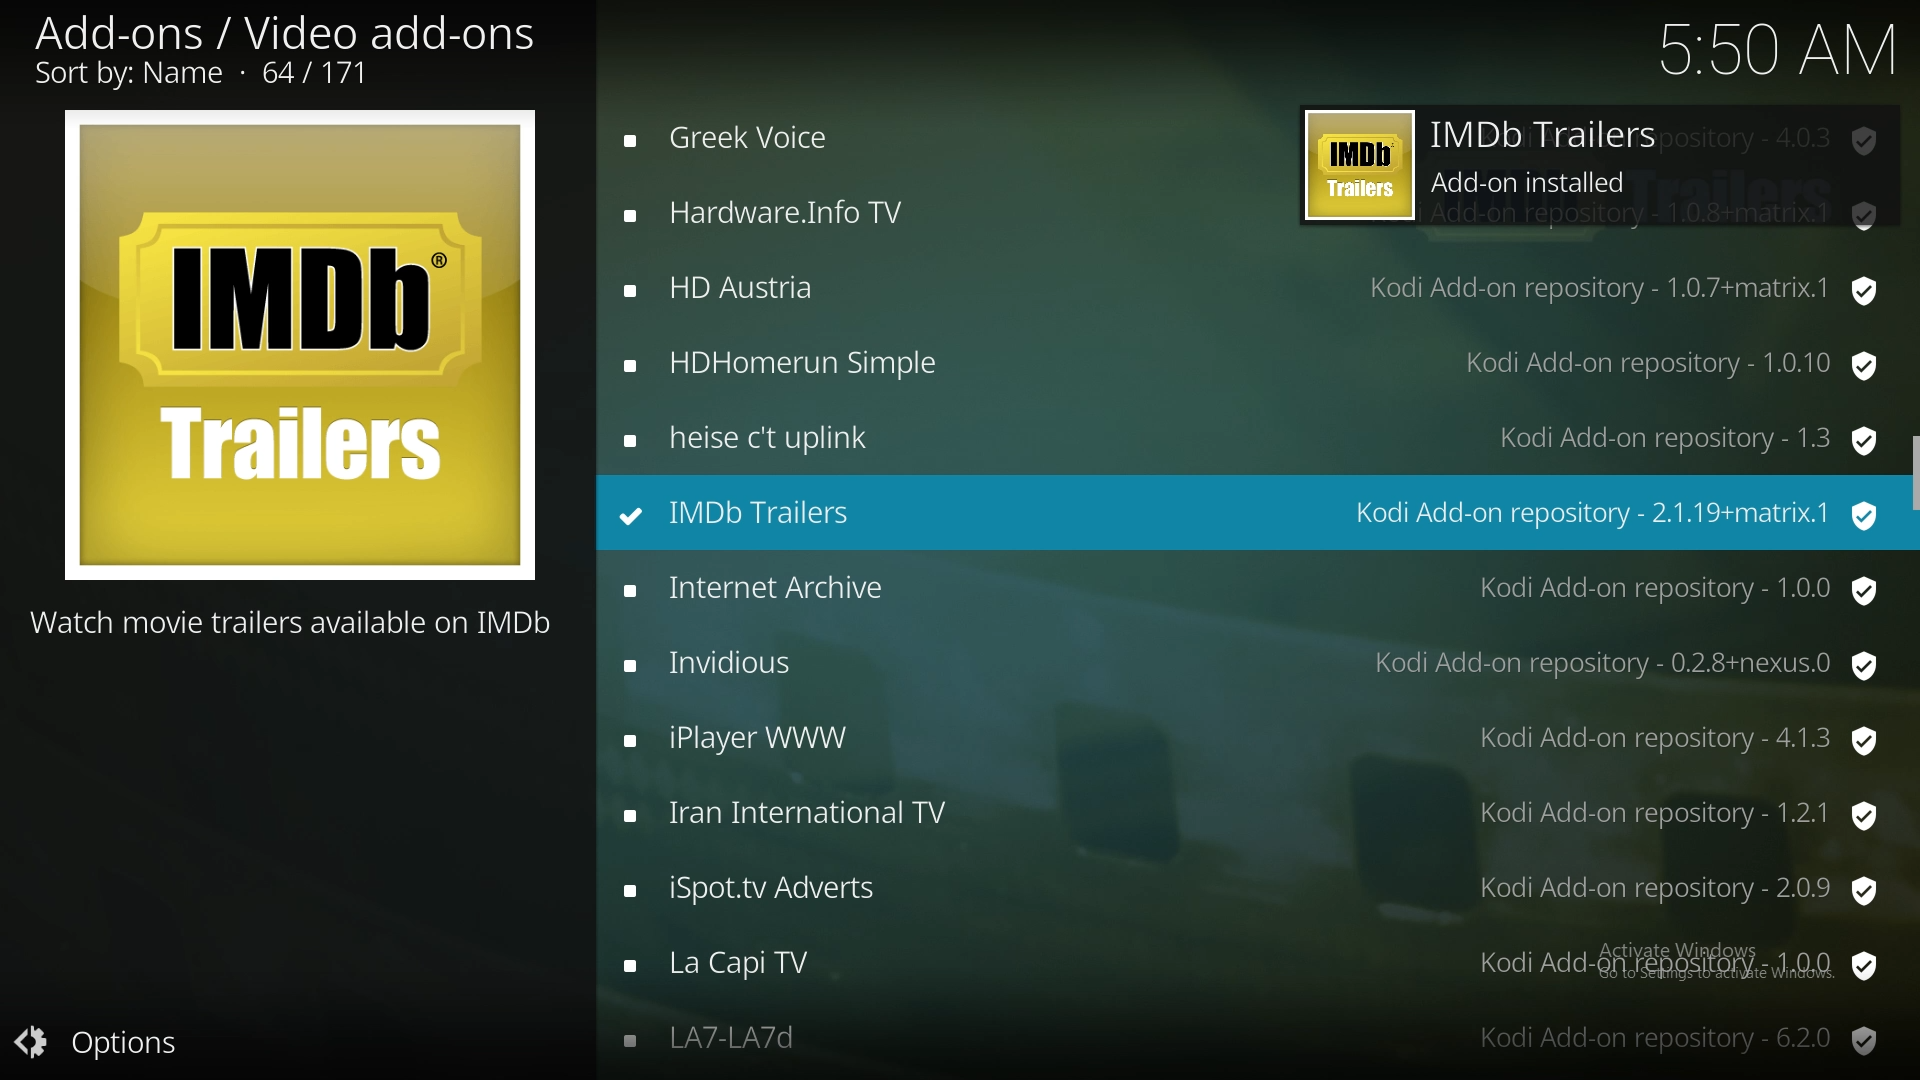 Image resolution: width=1920 pixels, height=1080 pixels. I want to click on scroll bar, so click(1912, 484).